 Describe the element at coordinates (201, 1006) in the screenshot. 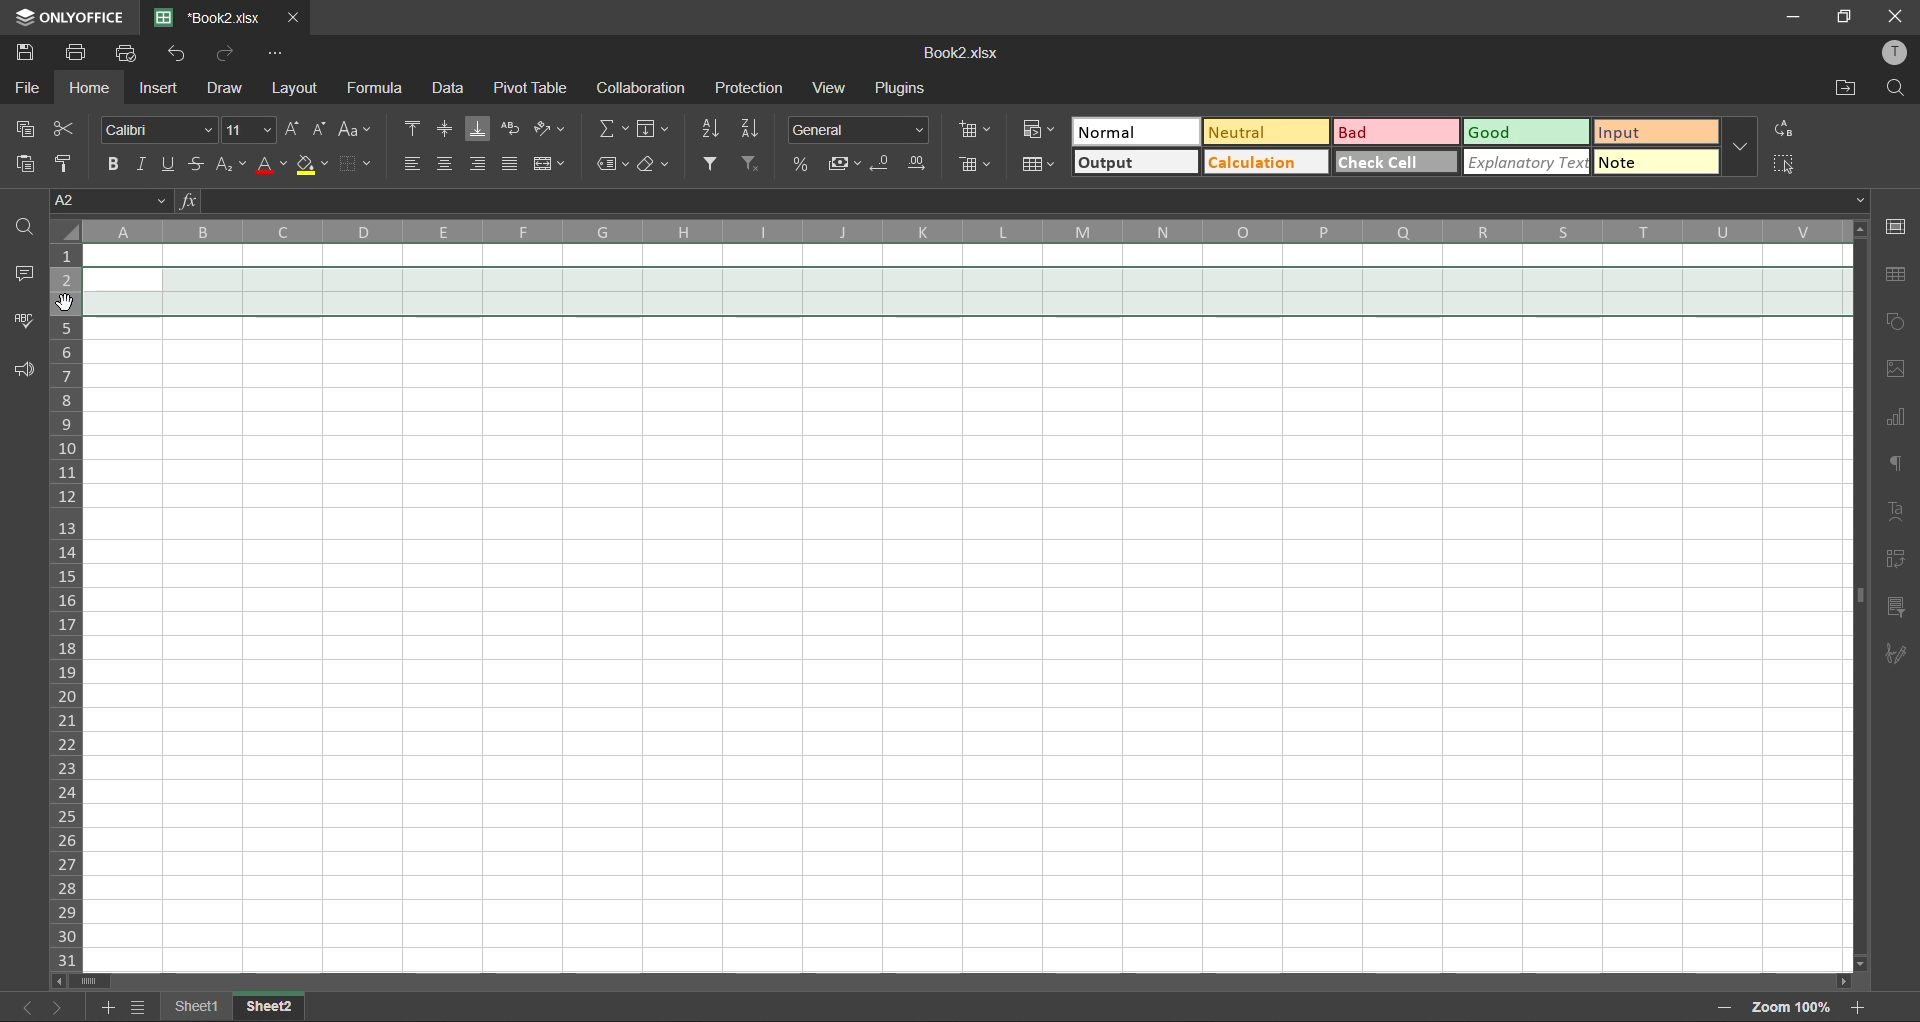

I see `sheet names` at that location.